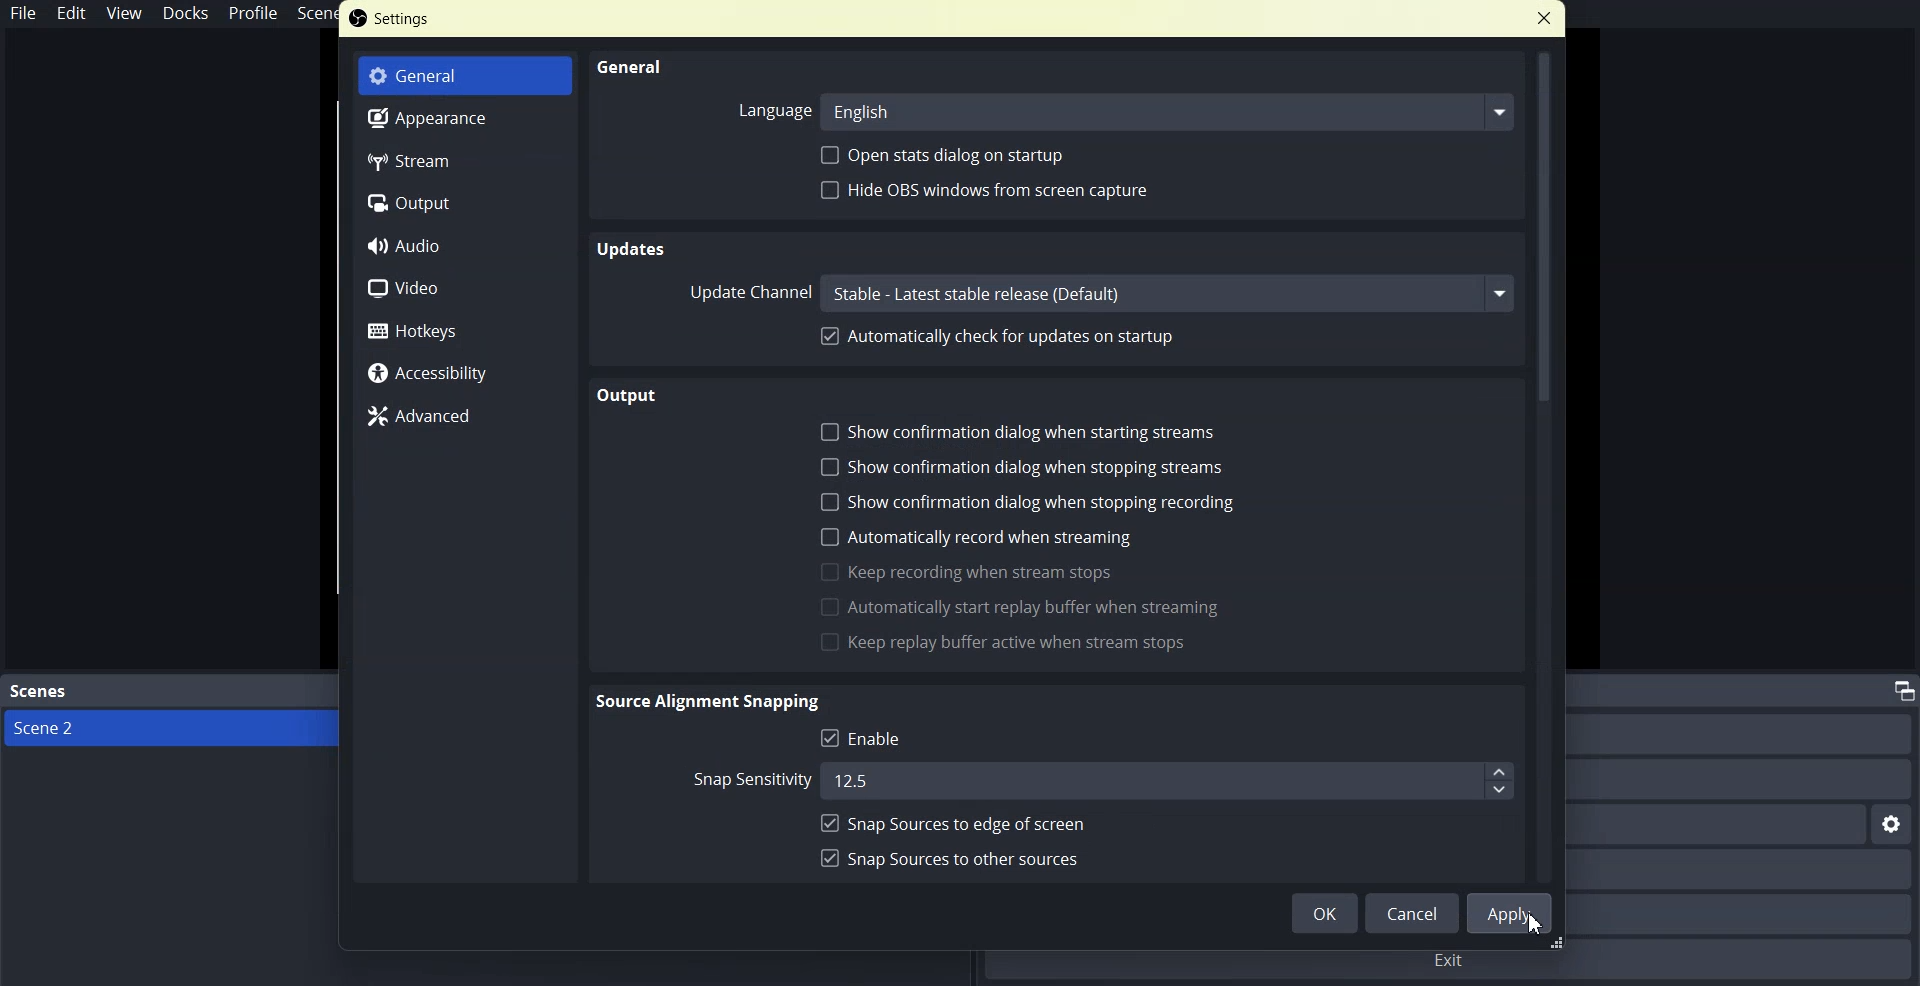  Describe the element at coordinates (124, 13) in the screenshot. I see `View` at that location.